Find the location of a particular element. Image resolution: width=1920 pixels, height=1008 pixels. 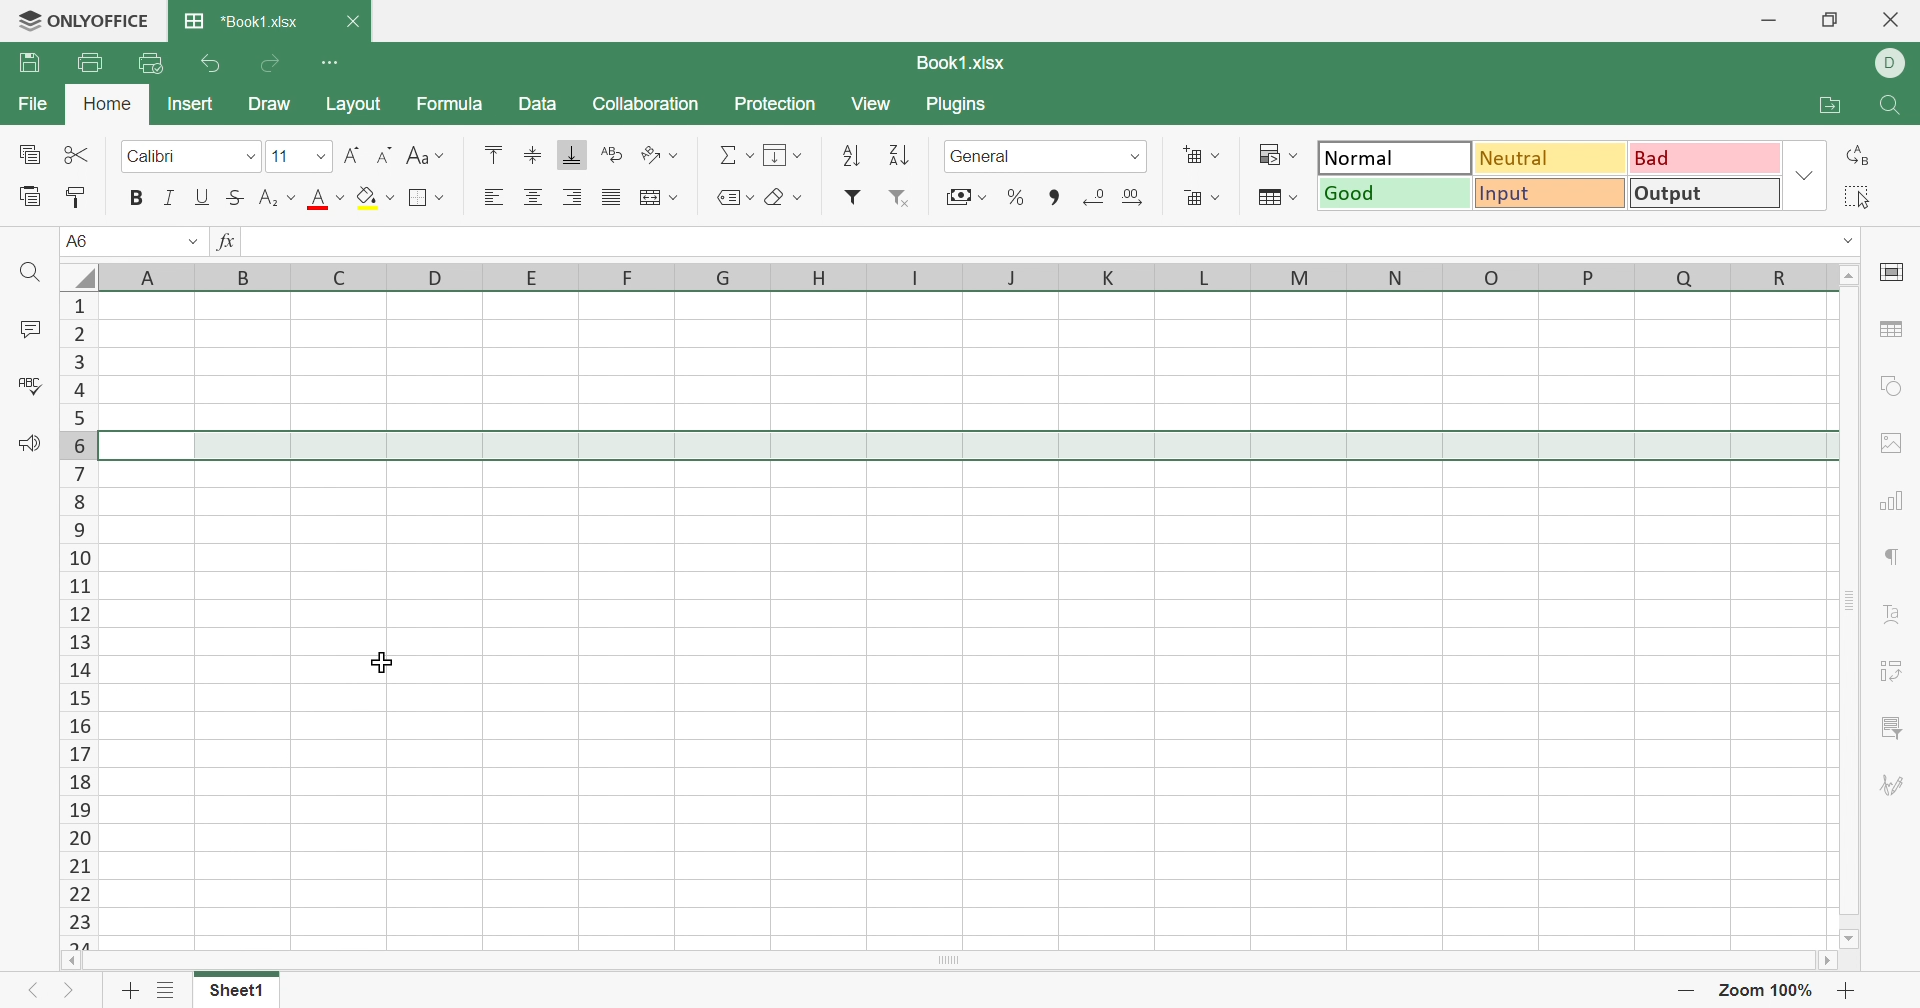

Shape settings is located at coordinates (1892, 385).